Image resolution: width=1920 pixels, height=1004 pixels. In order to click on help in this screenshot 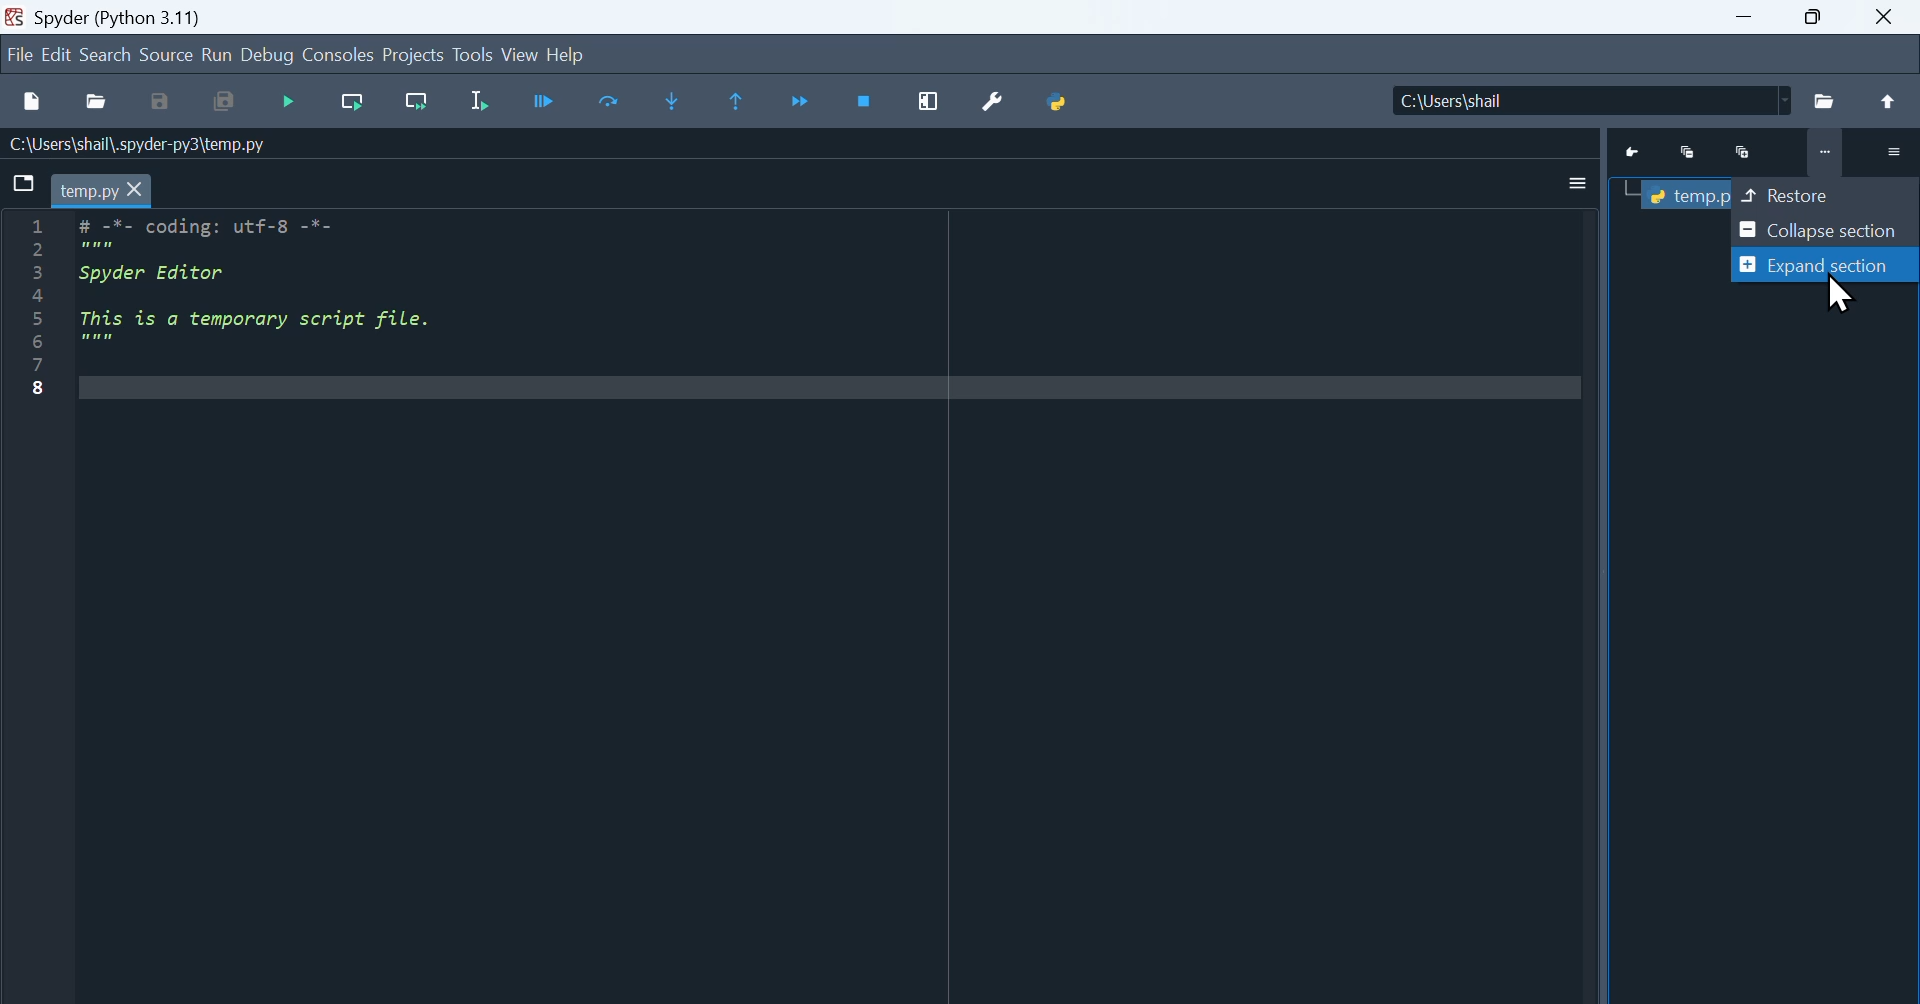, I will do `click(565, 54)`.